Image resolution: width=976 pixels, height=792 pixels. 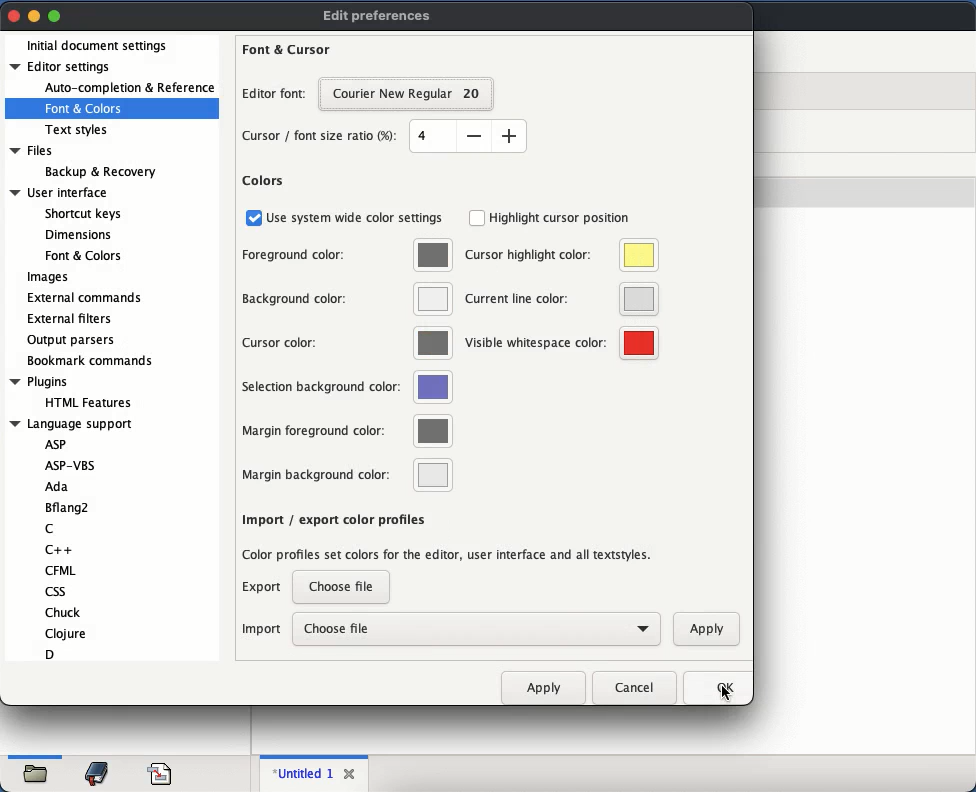 What do you see at coordinates (393, 93) in the screenshot?
I see `courier new regular` at bounding box center [393, 93].